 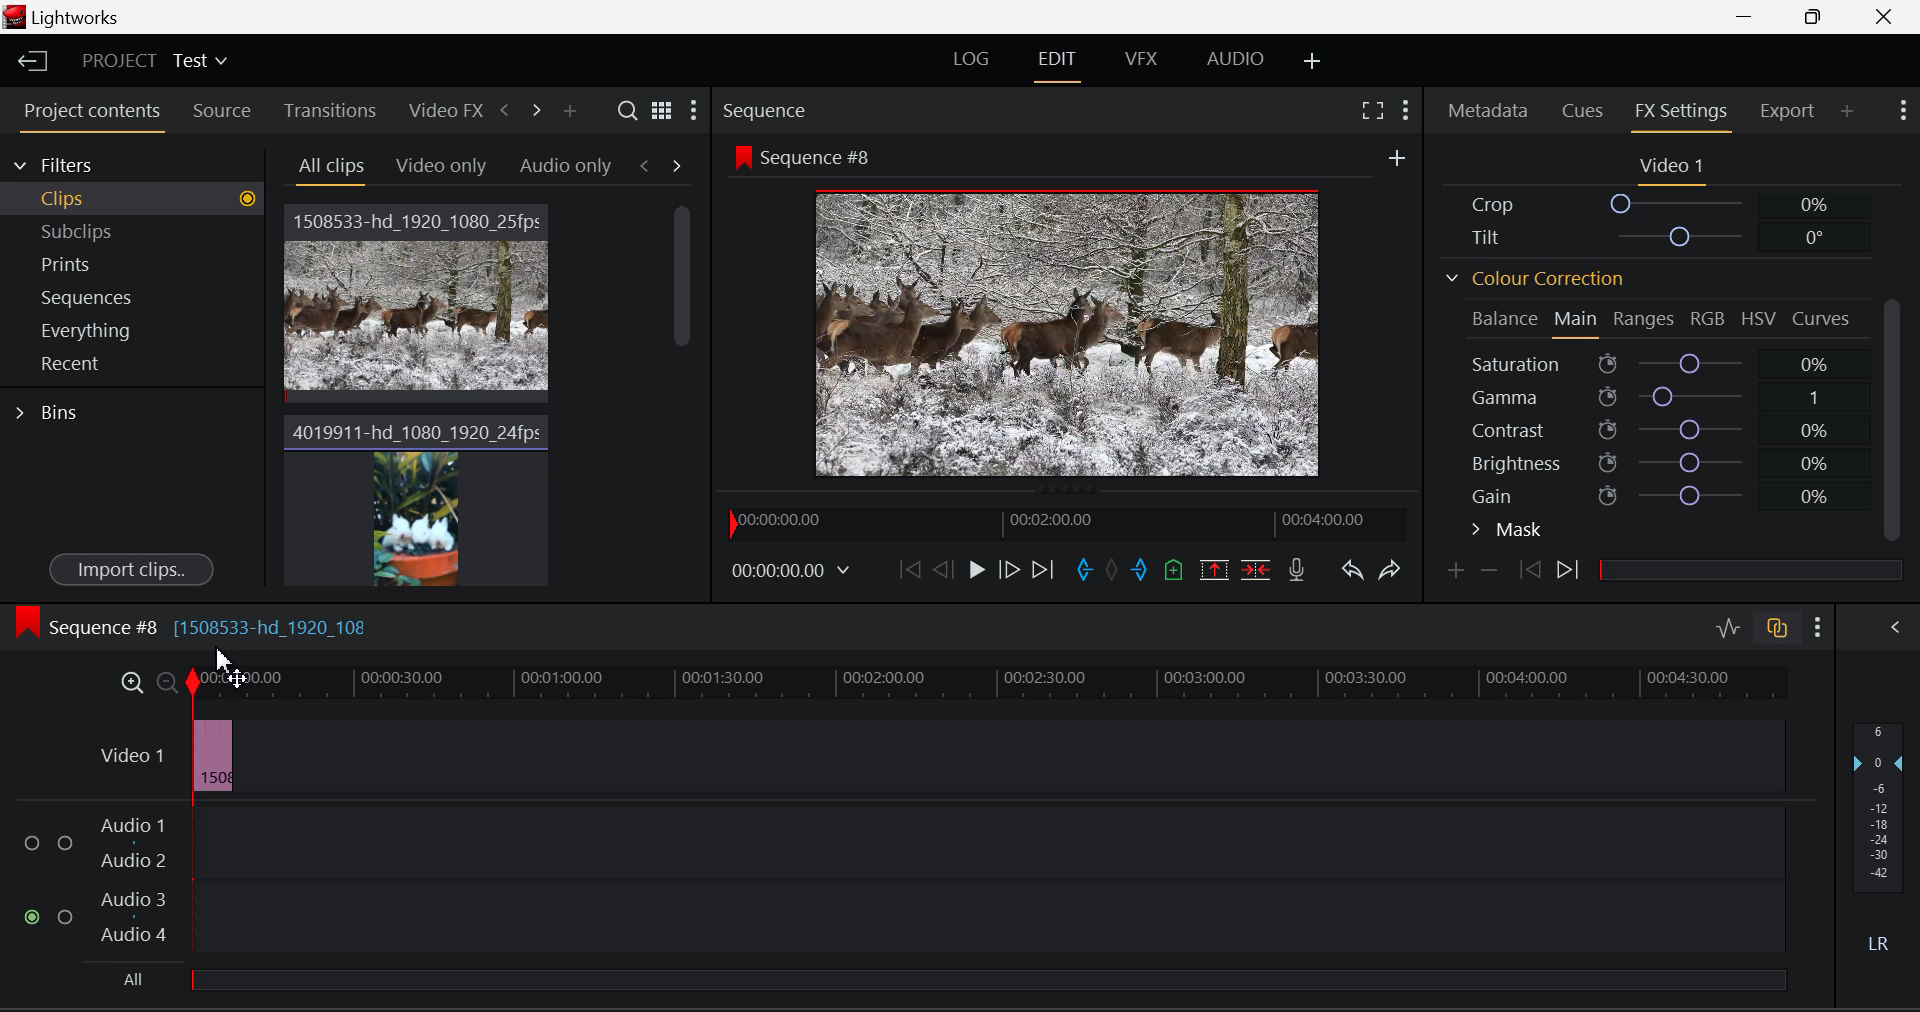 I want to click on Close, so click(x=1884, y=17).